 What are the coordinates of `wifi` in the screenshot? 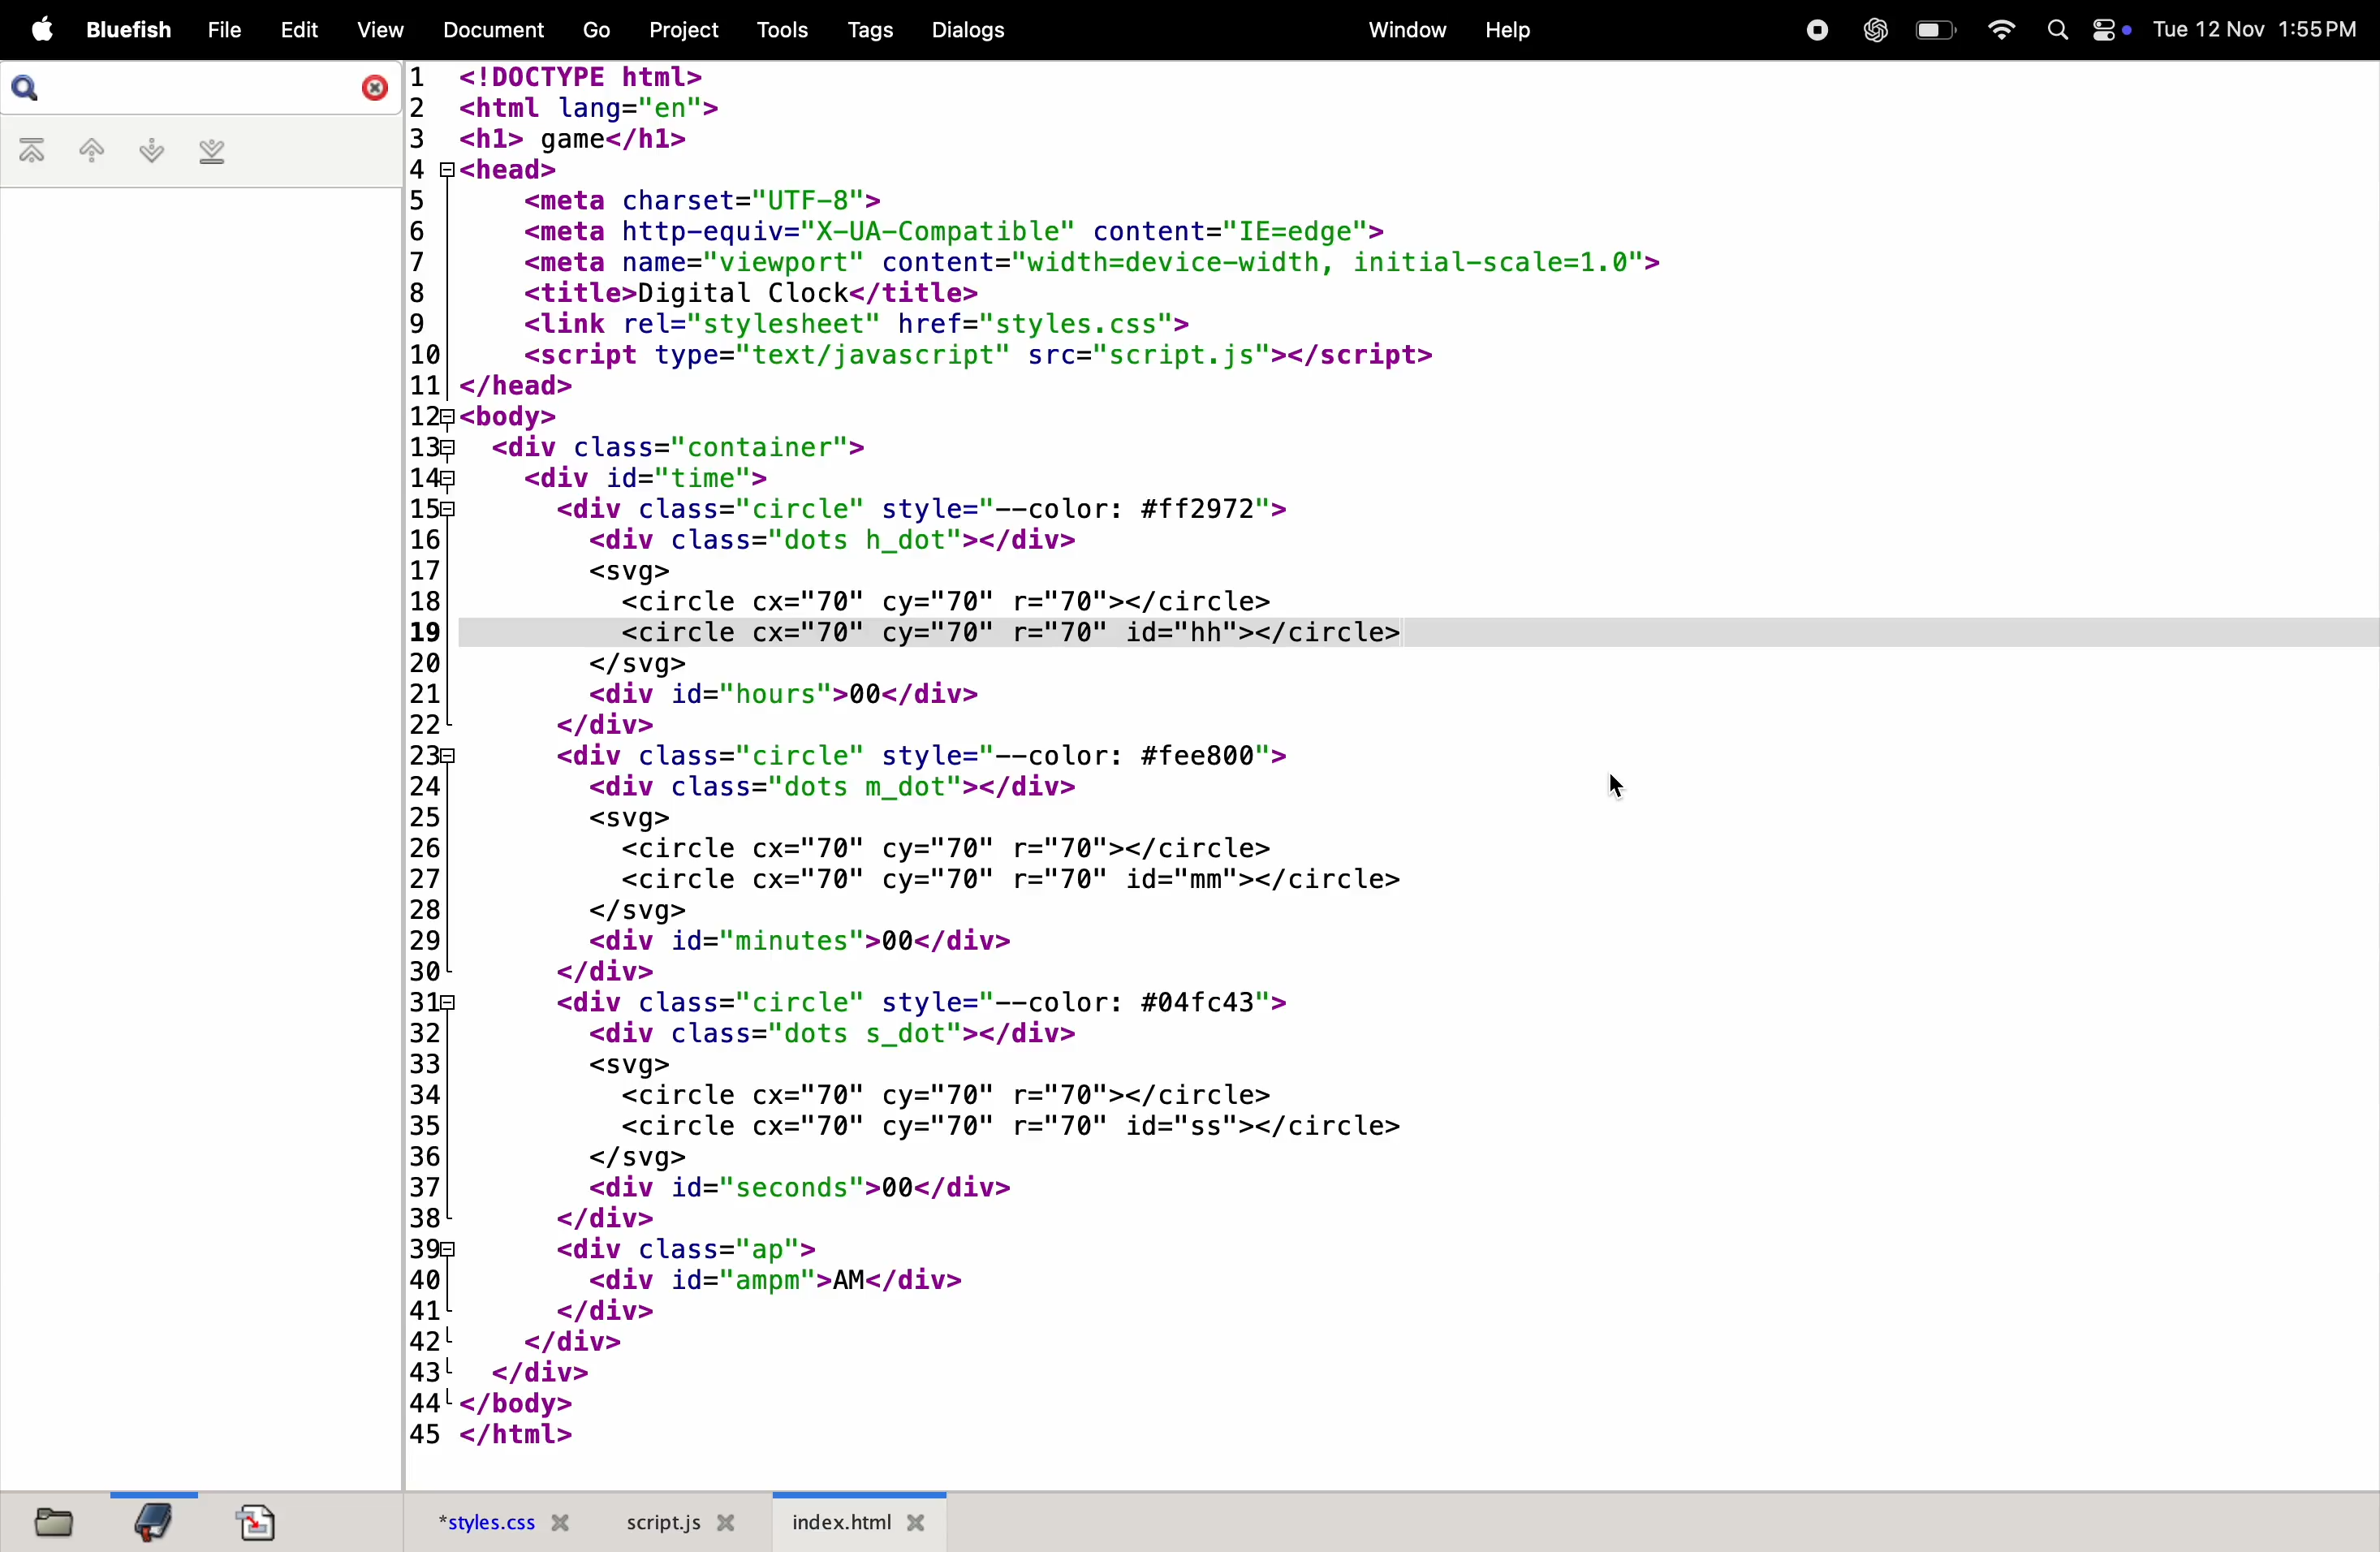 It's located at (1998, 29).